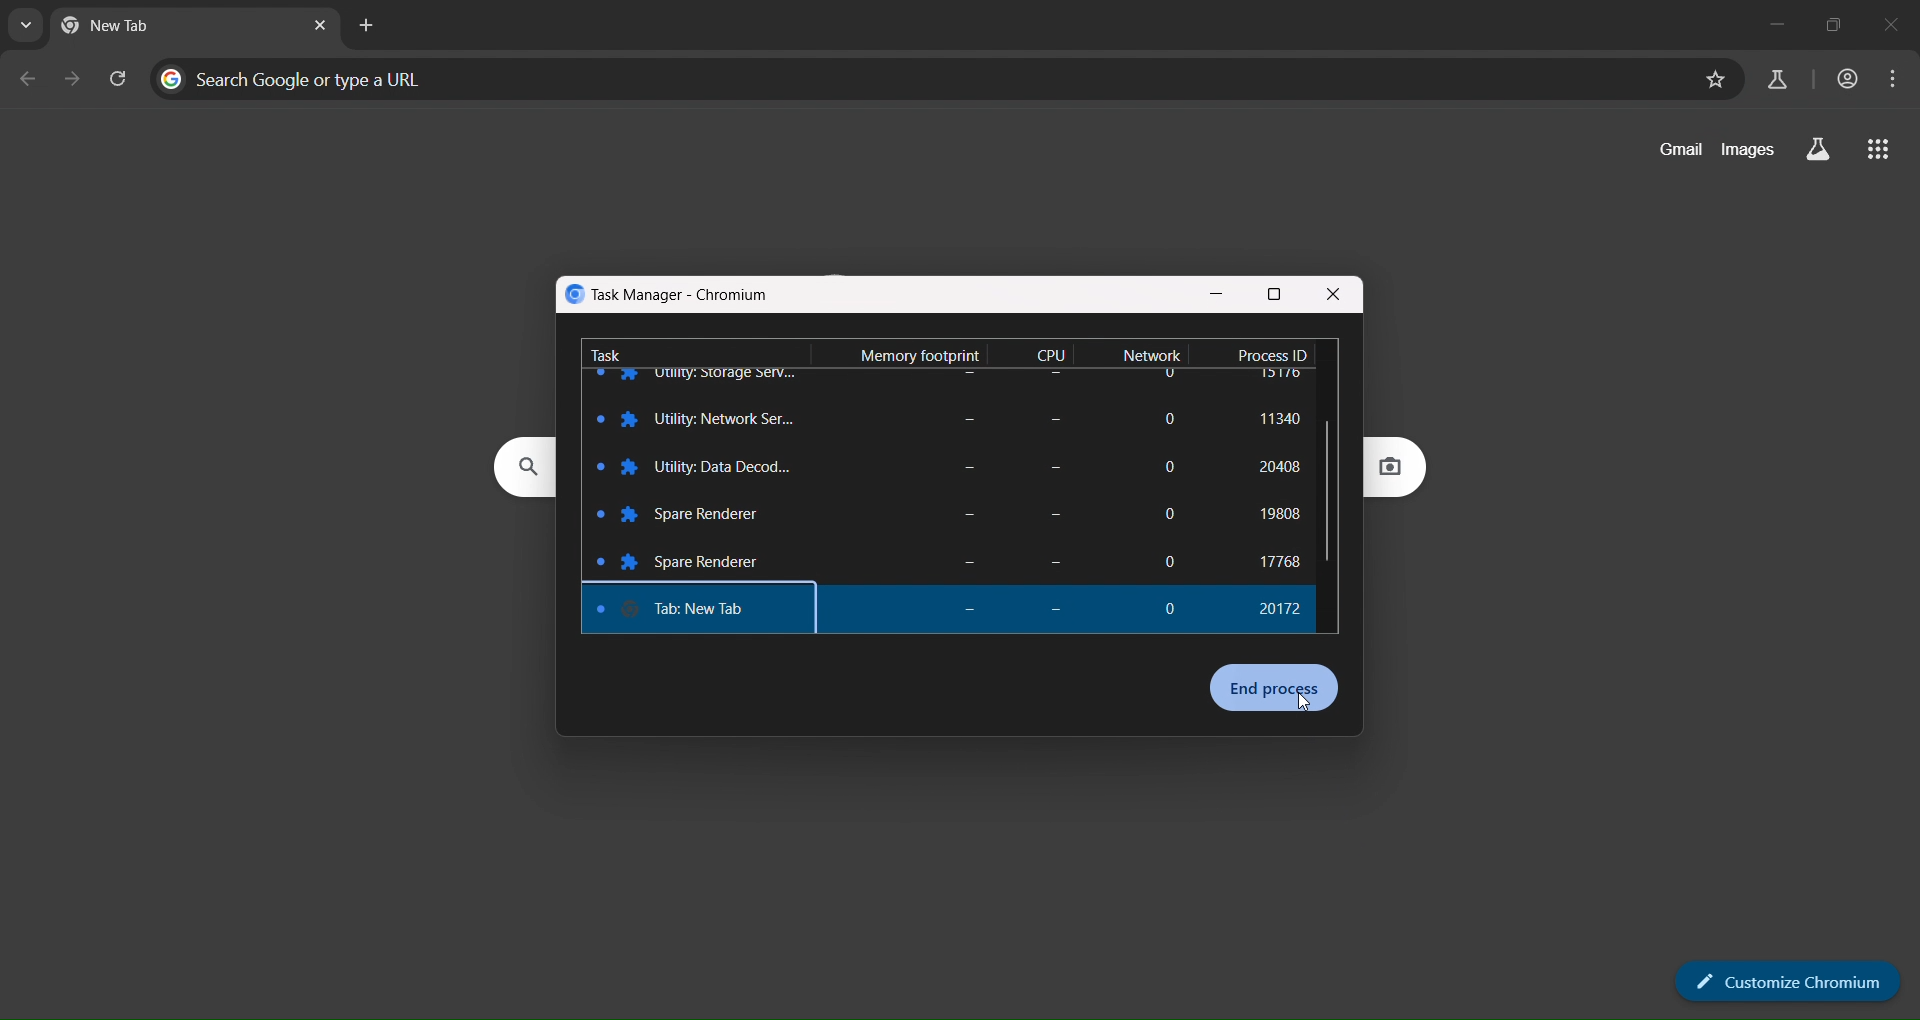  Describe the element at coordinates (1279, 423) in the screenshot. I see `15176 ` at that location.